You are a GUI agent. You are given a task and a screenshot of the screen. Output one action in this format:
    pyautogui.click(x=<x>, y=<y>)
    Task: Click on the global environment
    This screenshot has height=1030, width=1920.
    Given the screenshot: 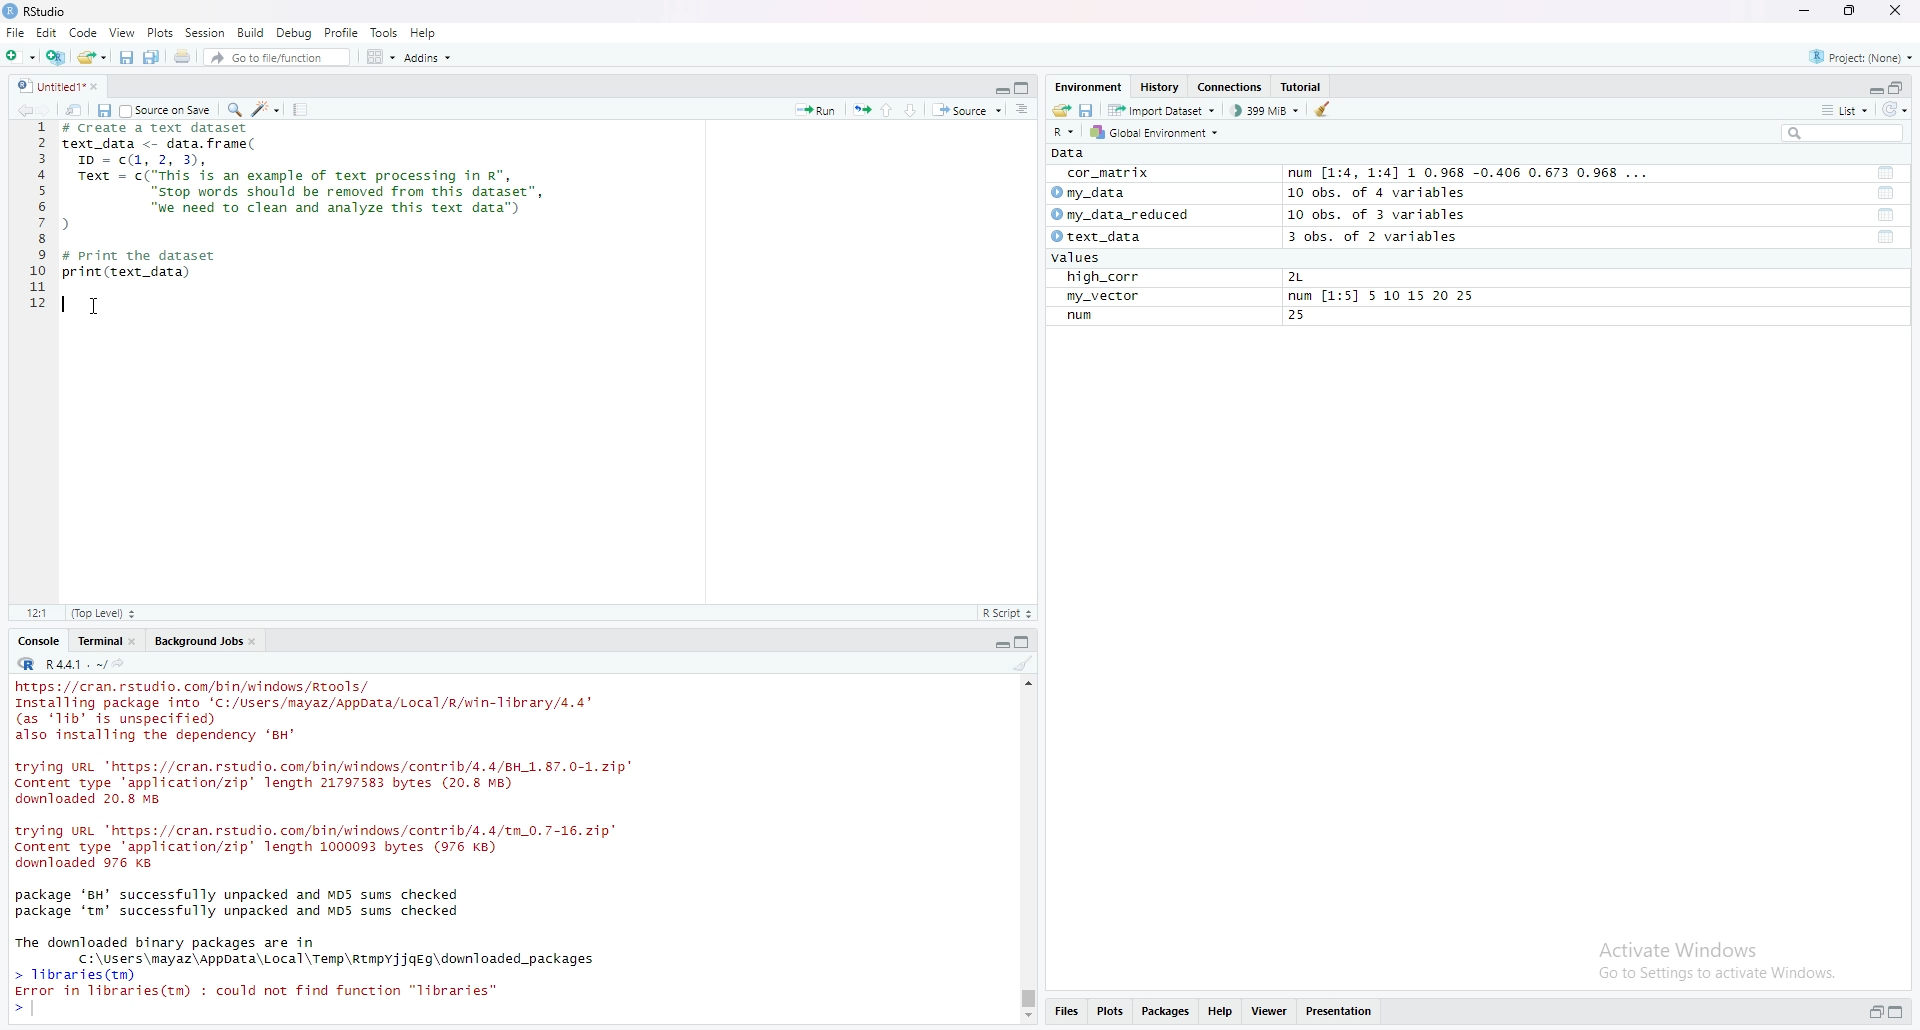 What is the action you would take?
    pyautogui.click(x=1163, y=134)
    